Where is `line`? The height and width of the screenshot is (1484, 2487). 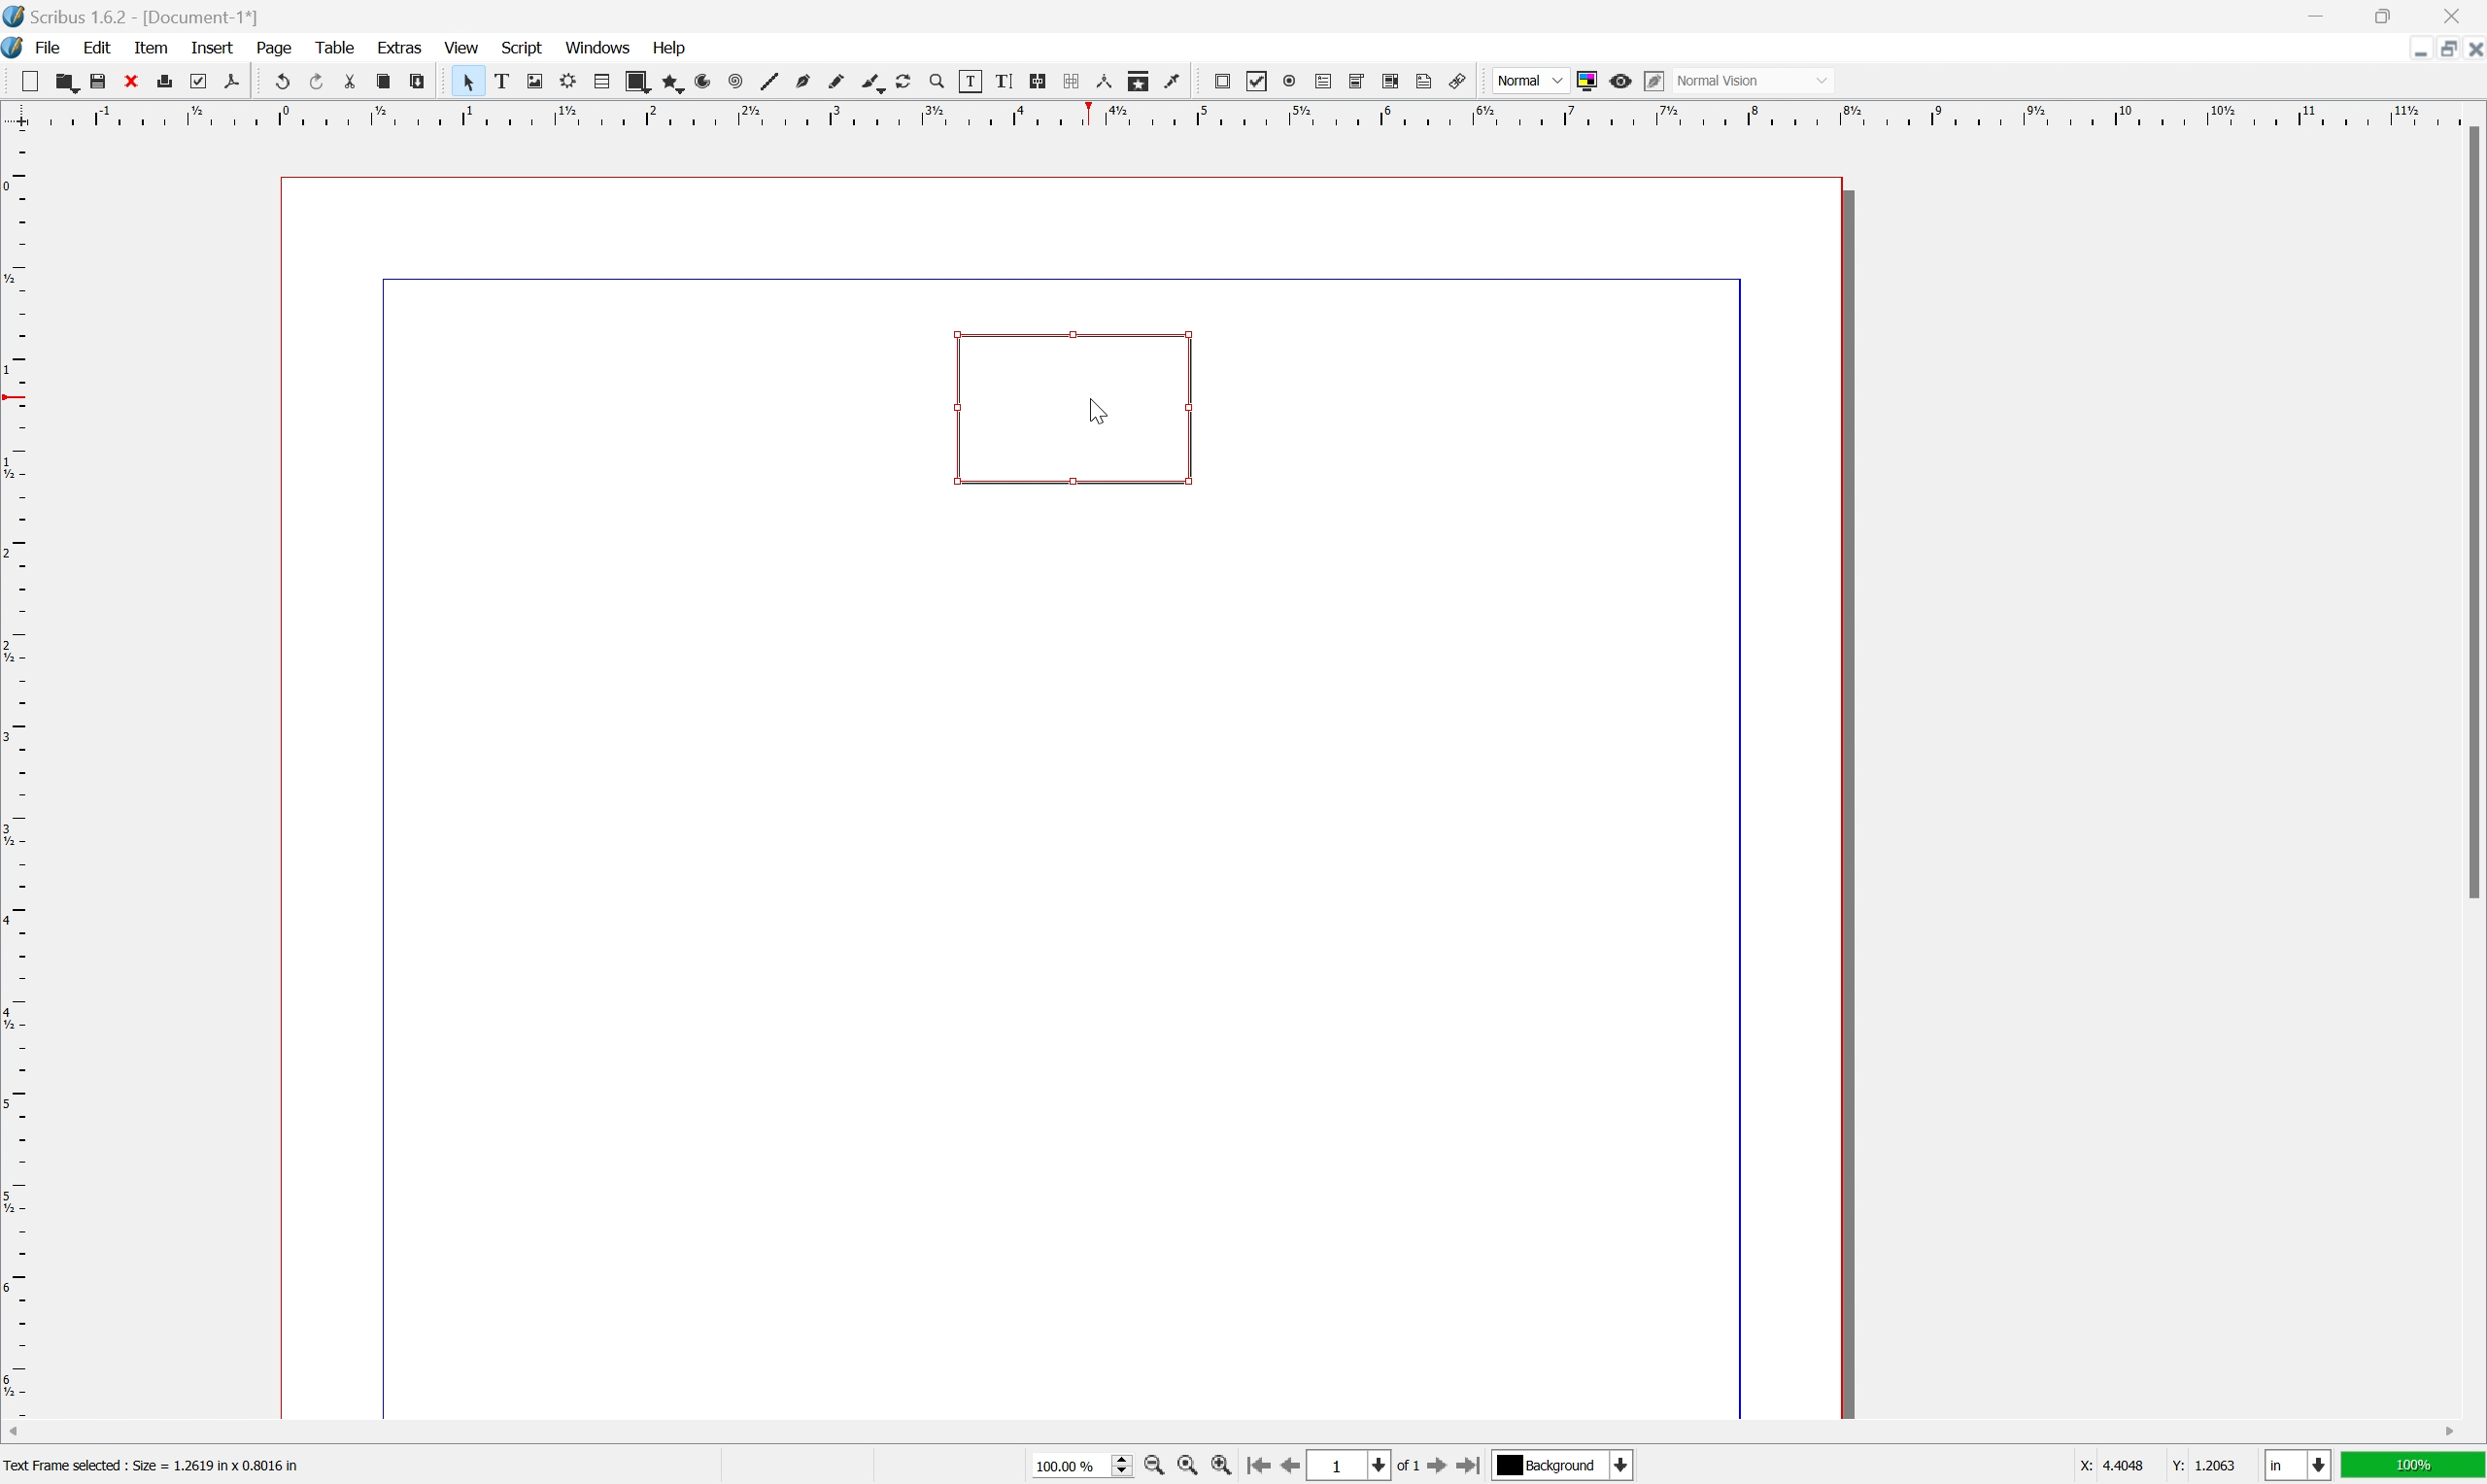
line is located at coordinates (769, 81).